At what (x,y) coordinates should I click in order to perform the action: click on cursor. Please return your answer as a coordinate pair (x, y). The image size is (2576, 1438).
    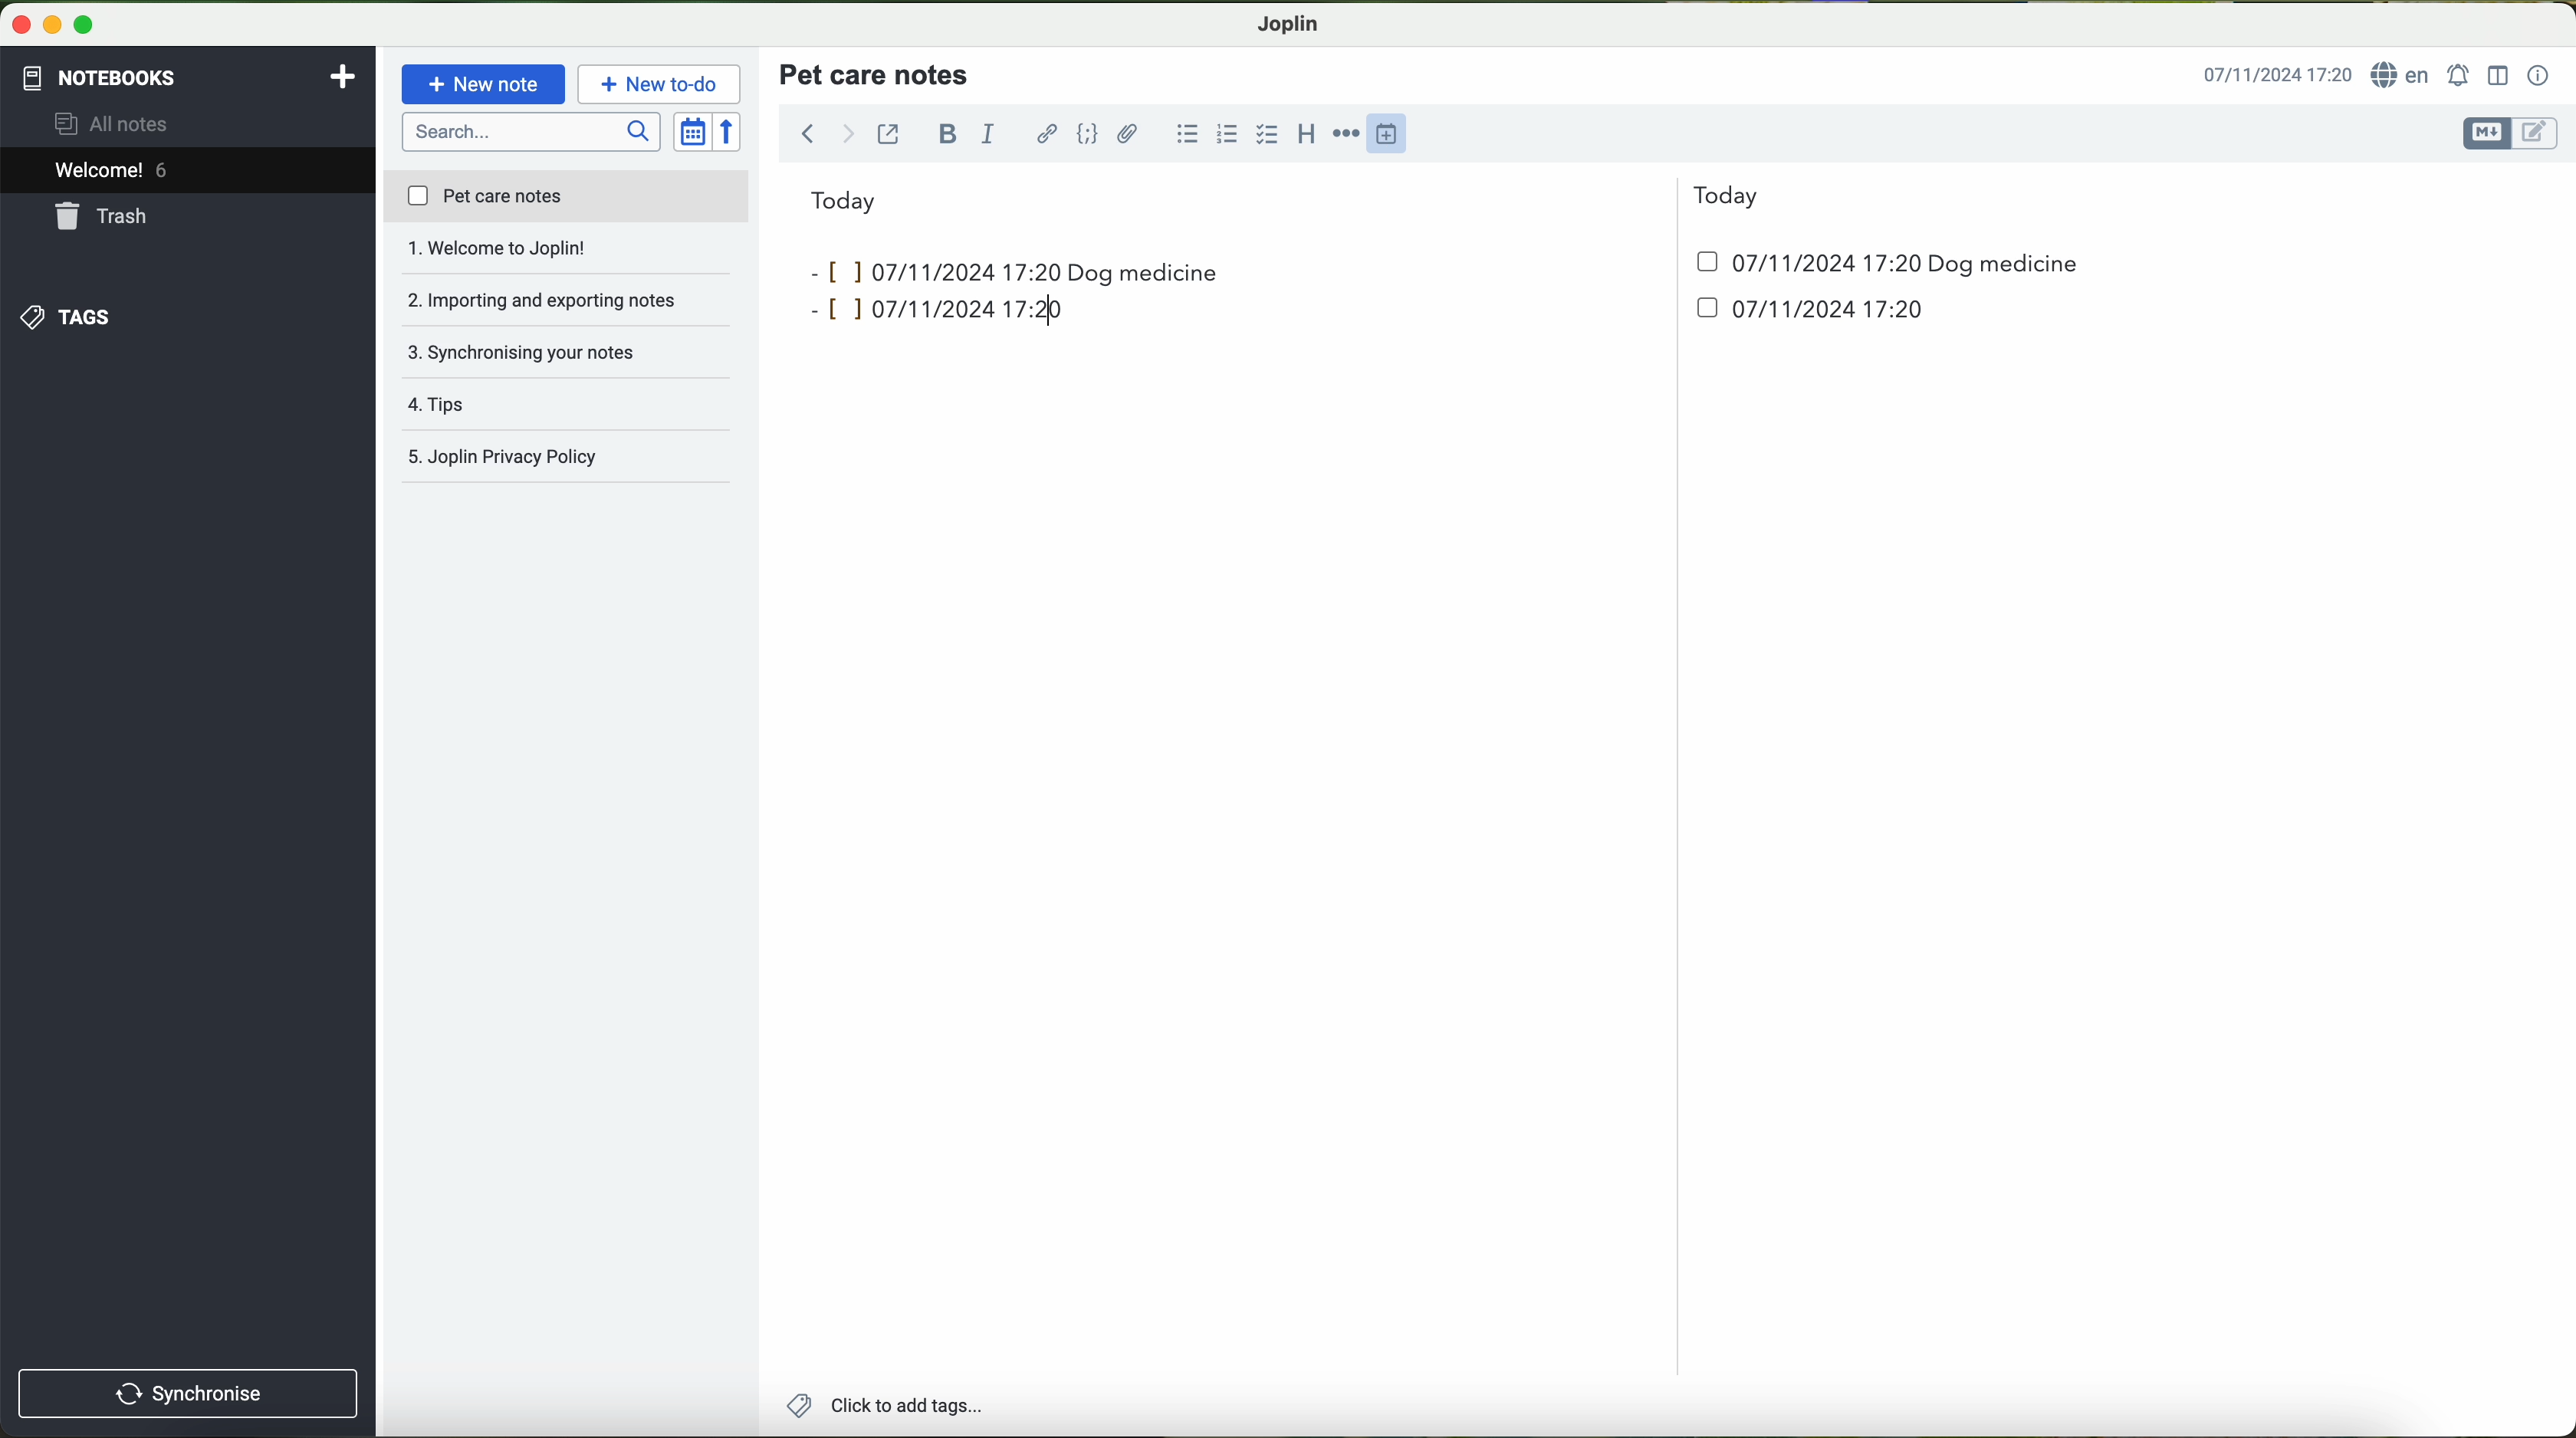
    Looking at the image, I should click on (1403, 156).